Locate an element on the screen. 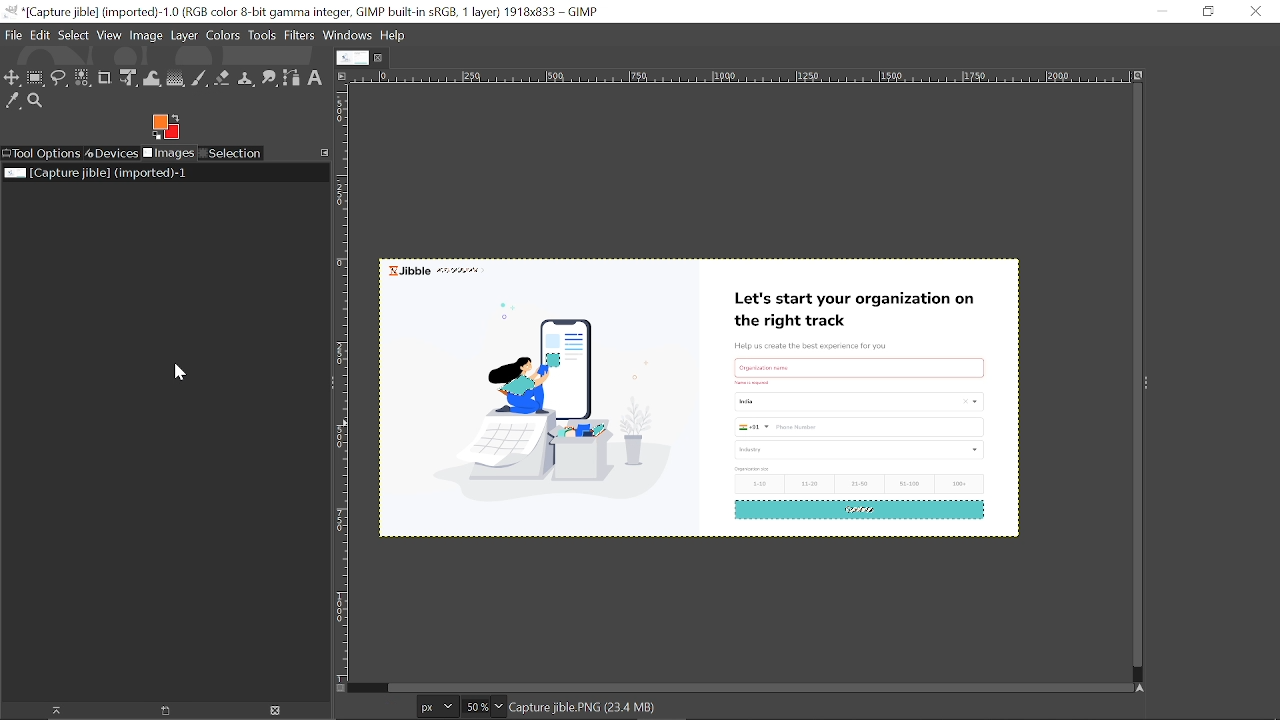 Image resolution: width=1280 pixels, height=720 pixels. Rectangular select tool is located at coordinates (36, 80).